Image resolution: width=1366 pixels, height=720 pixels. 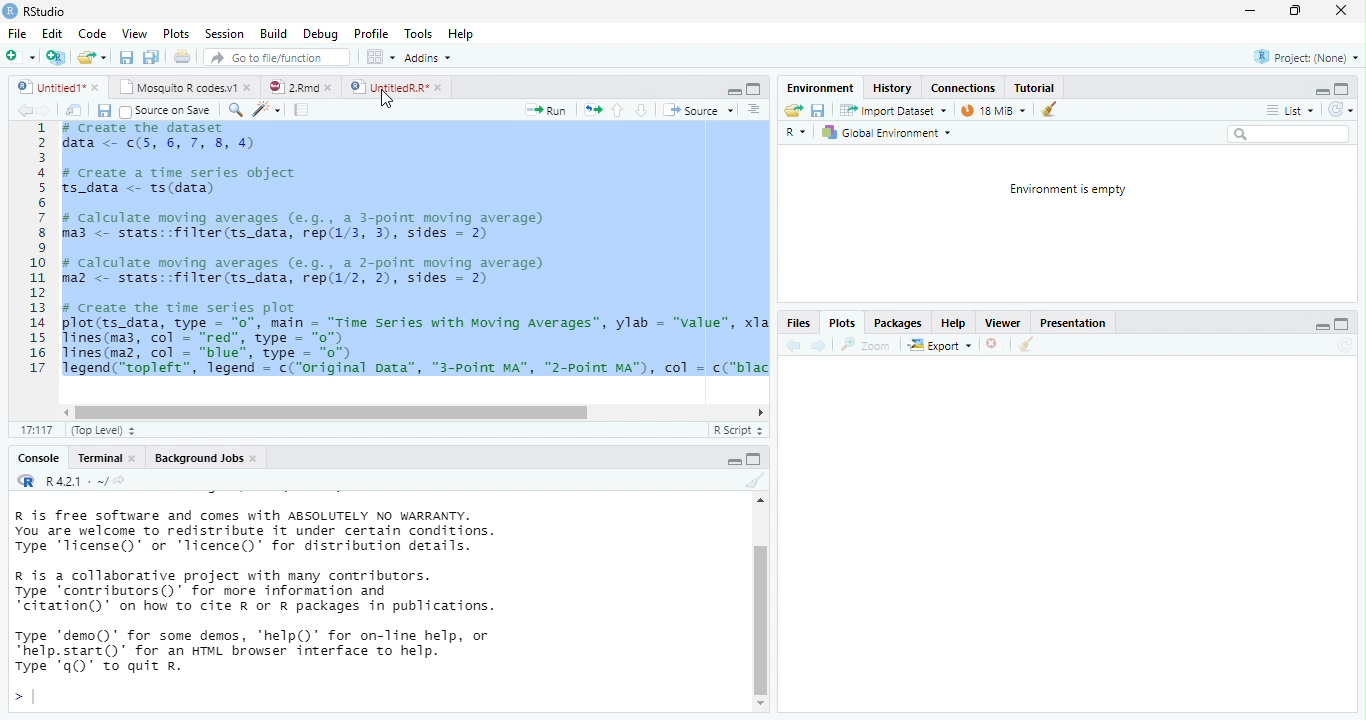 What do you see at coordinates (24, 110) in the screenshot?
I see `back` at bounding box center [24, 110].